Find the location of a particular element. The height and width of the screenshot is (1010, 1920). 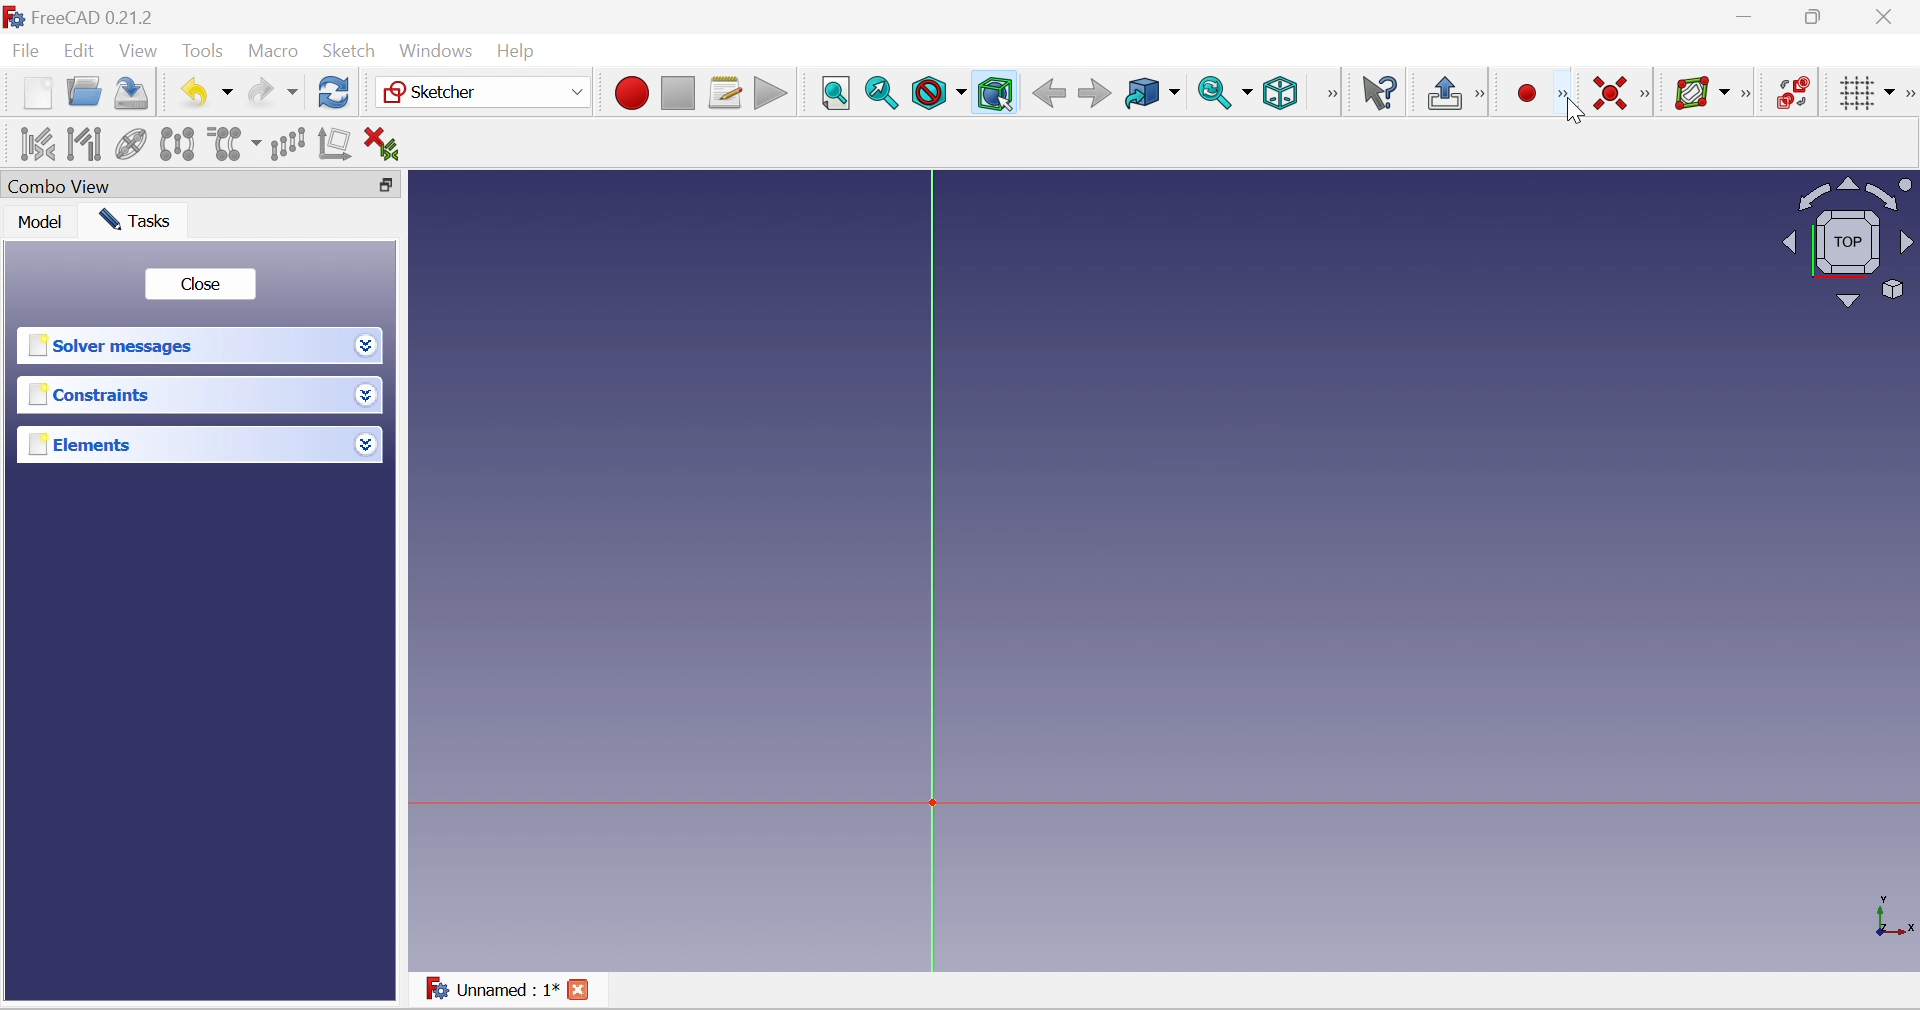

[Sketcher geometries] is located at coordinates (1564, 96).